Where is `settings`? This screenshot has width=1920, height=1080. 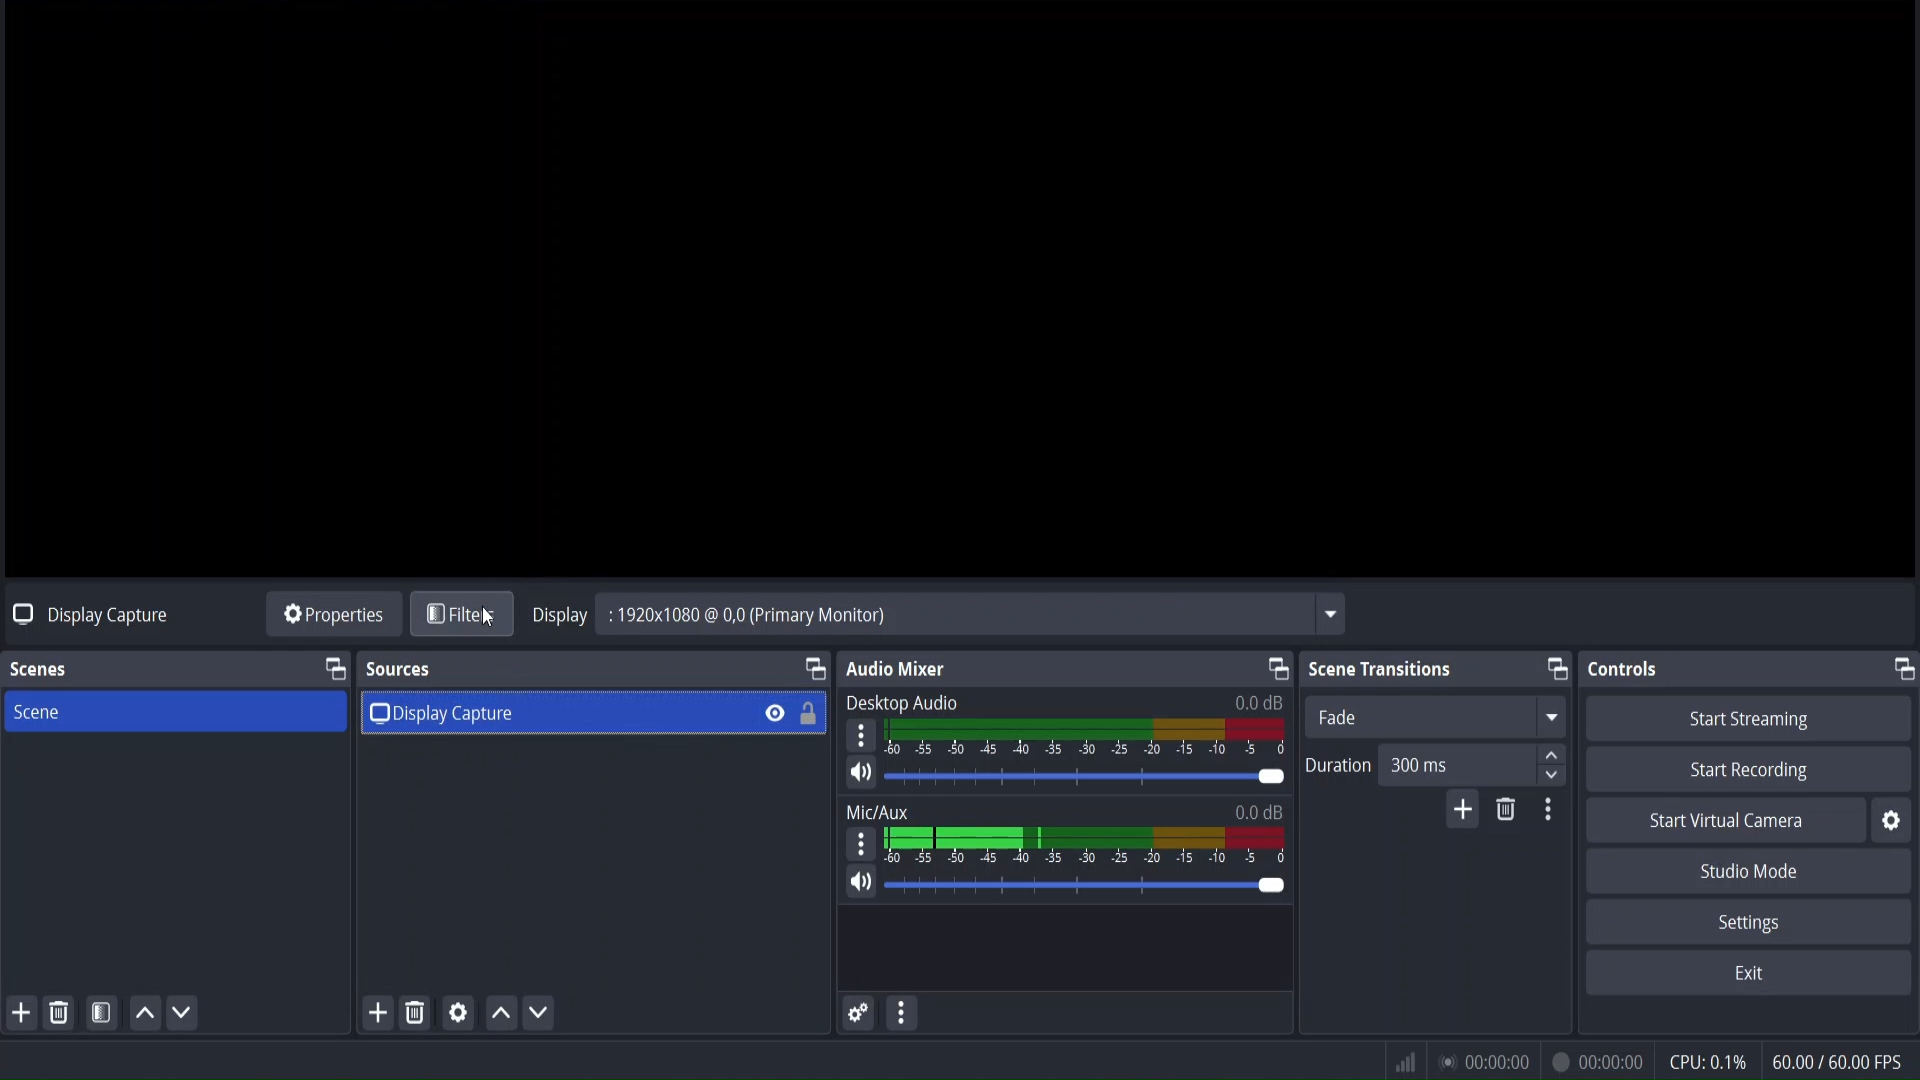 settings is located at coordinates (860, 845).